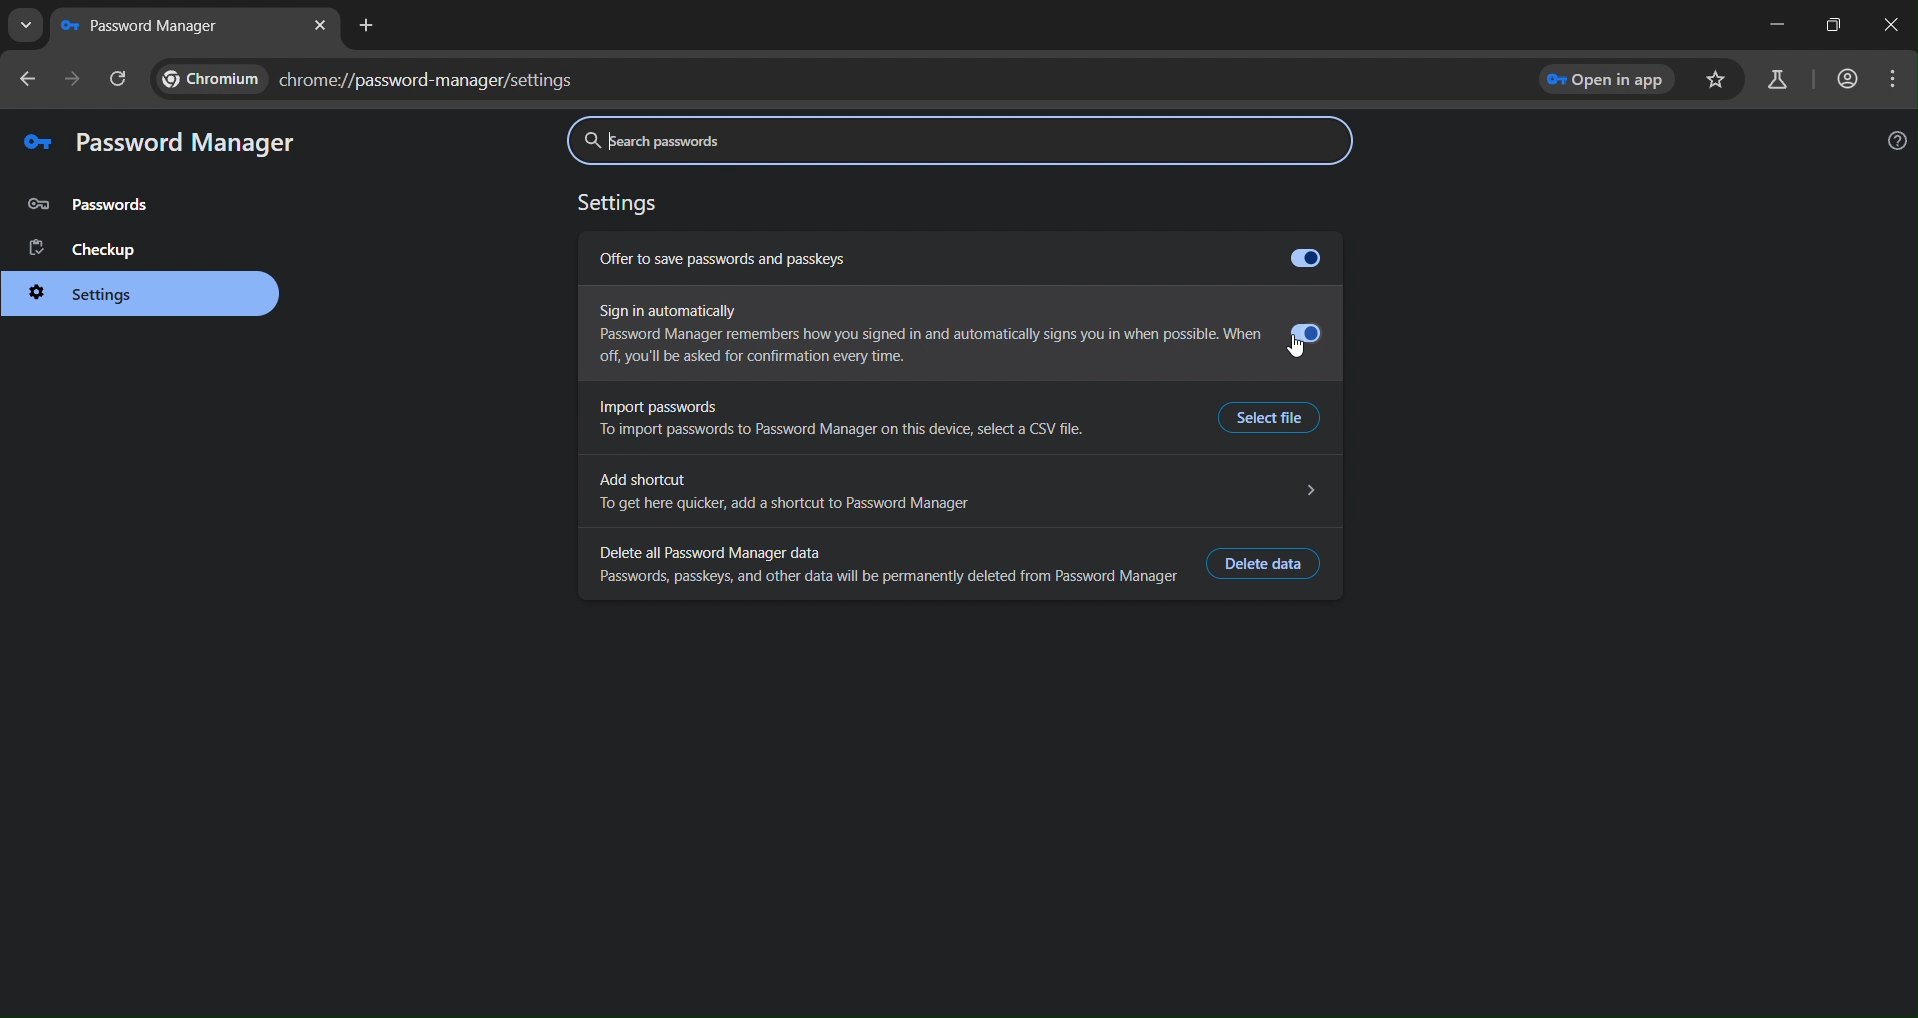 The image size is (1918, 1018). Describe the element at coordinates (1832, 24) in the screenshot. I see `restore down` at that location.